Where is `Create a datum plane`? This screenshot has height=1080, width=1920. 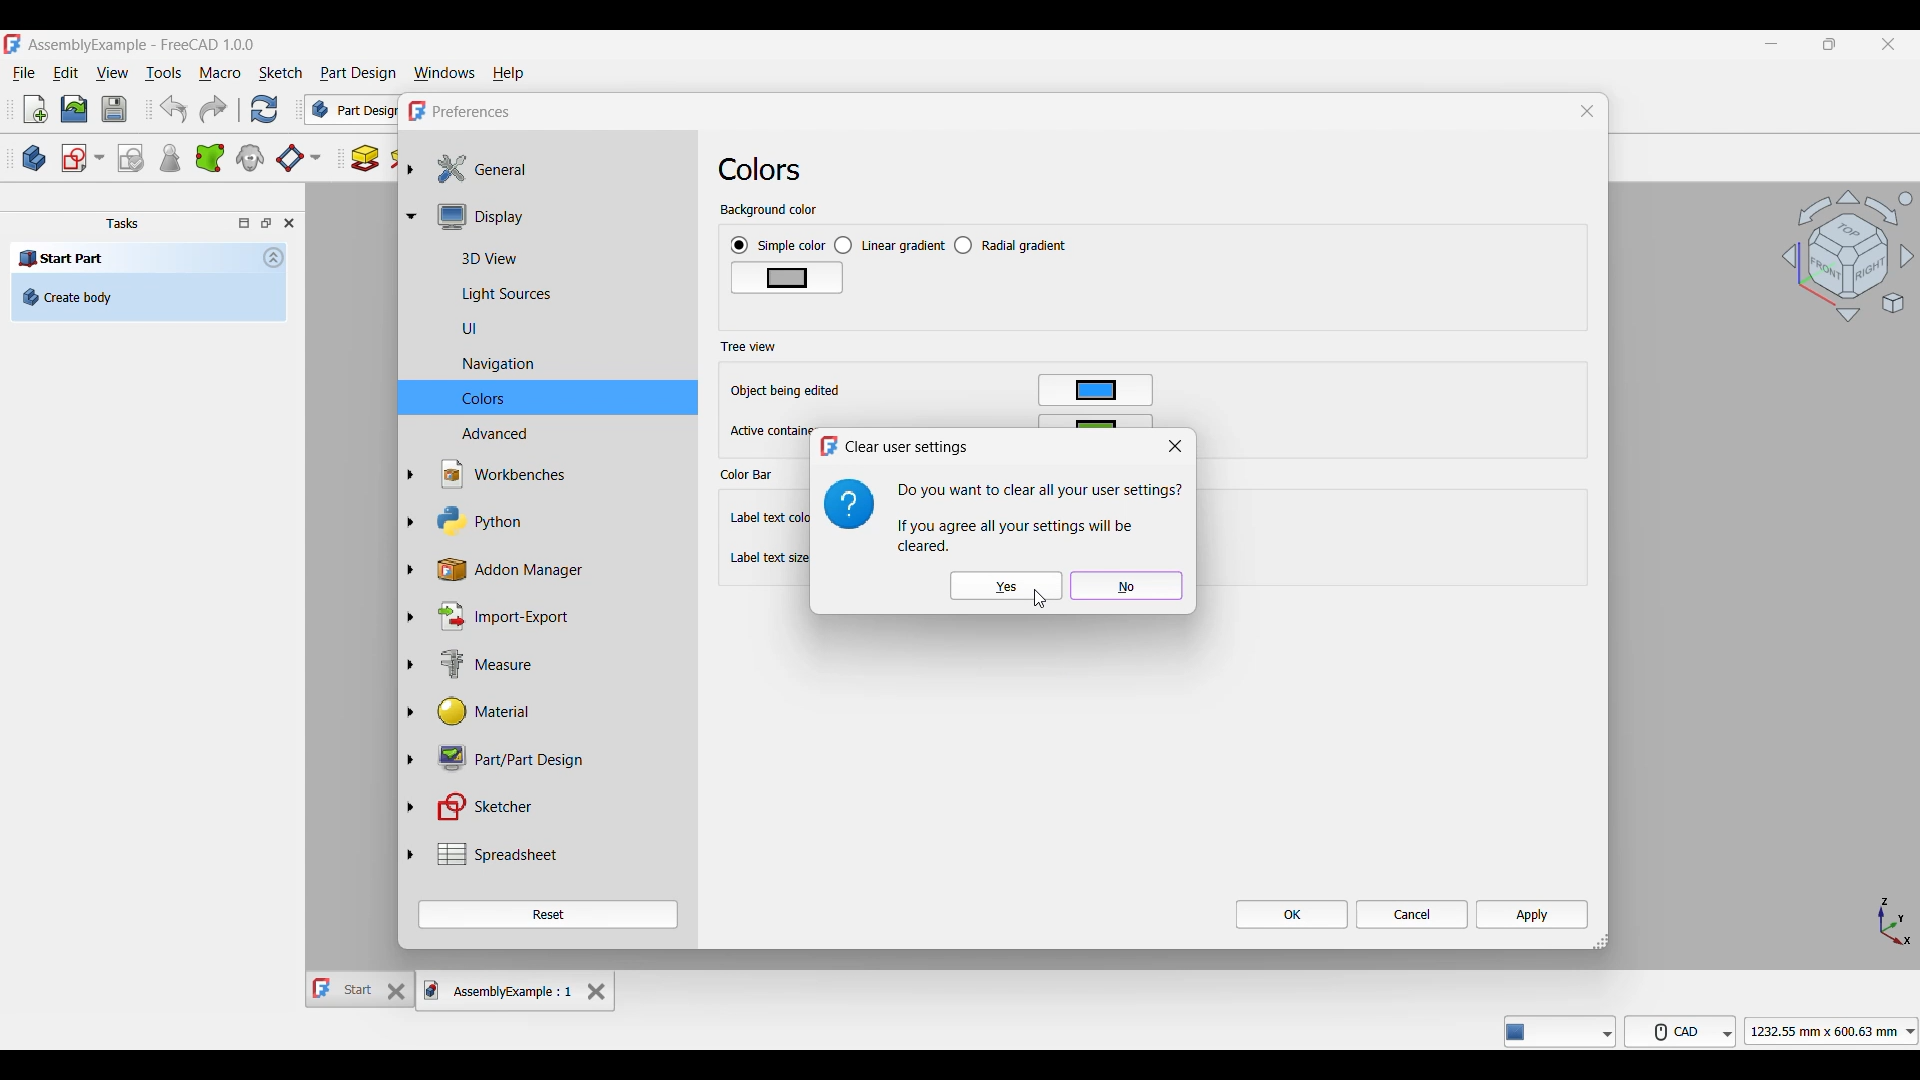 Create a datum plane is located at coordinates (298, 159).